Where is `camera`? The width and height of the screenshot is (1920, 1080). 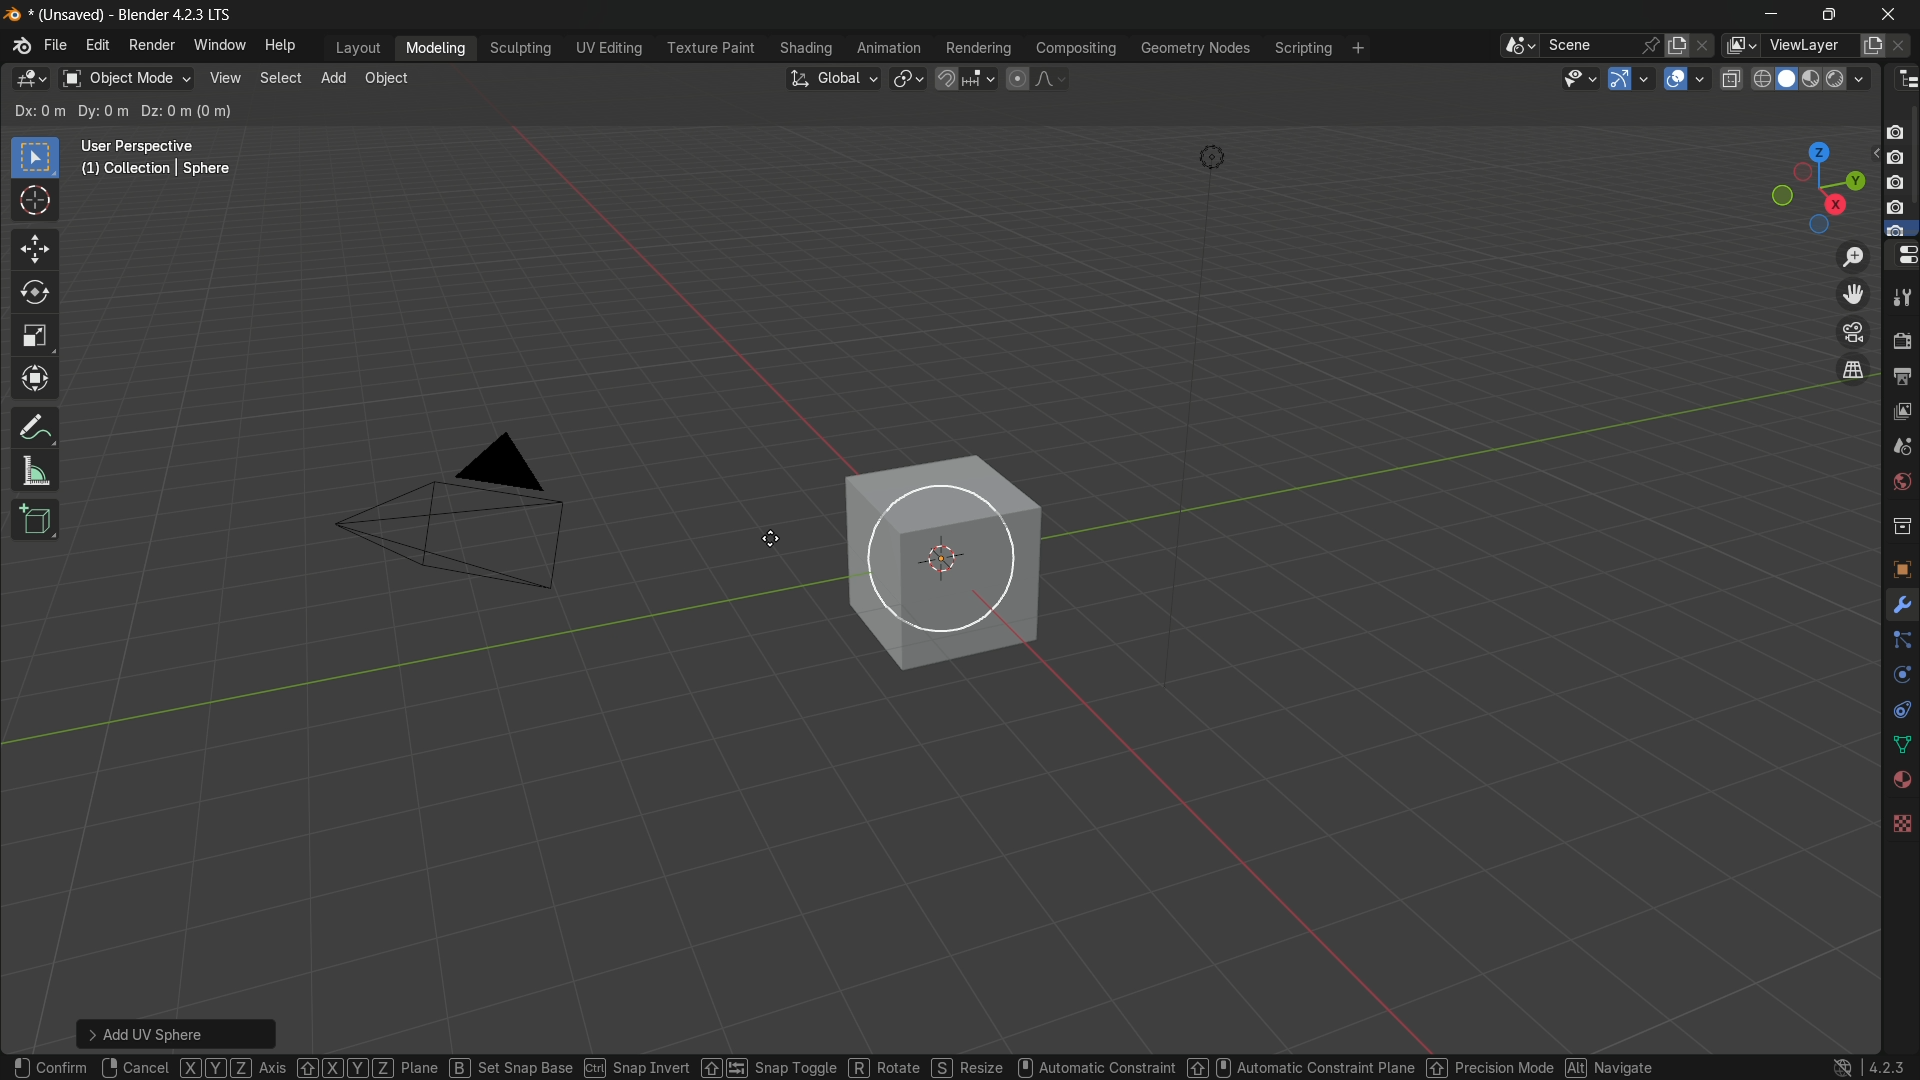
camera is located at coordinates (466, 521).